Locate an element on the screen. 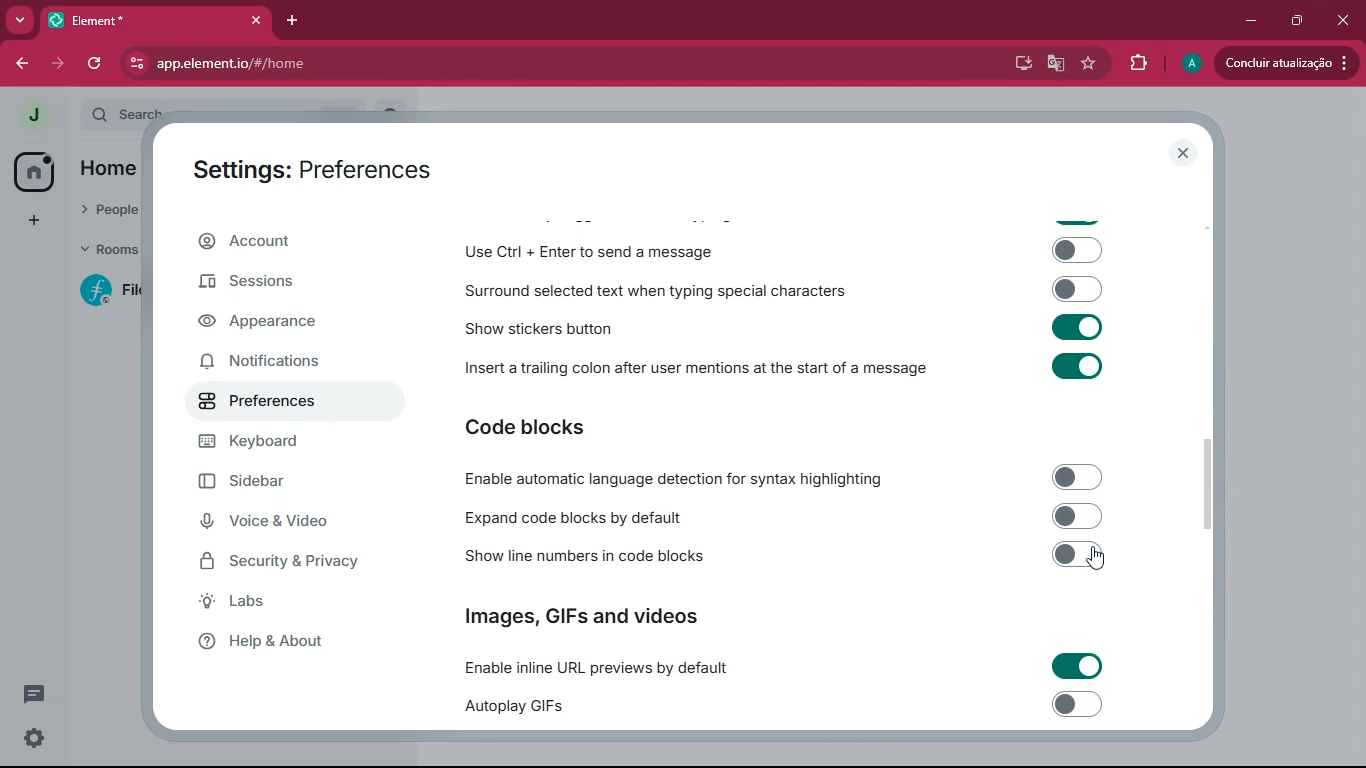 This screenshot has width=1366, height=768. conduir atualizacao is located at coordinates (1287, 62).